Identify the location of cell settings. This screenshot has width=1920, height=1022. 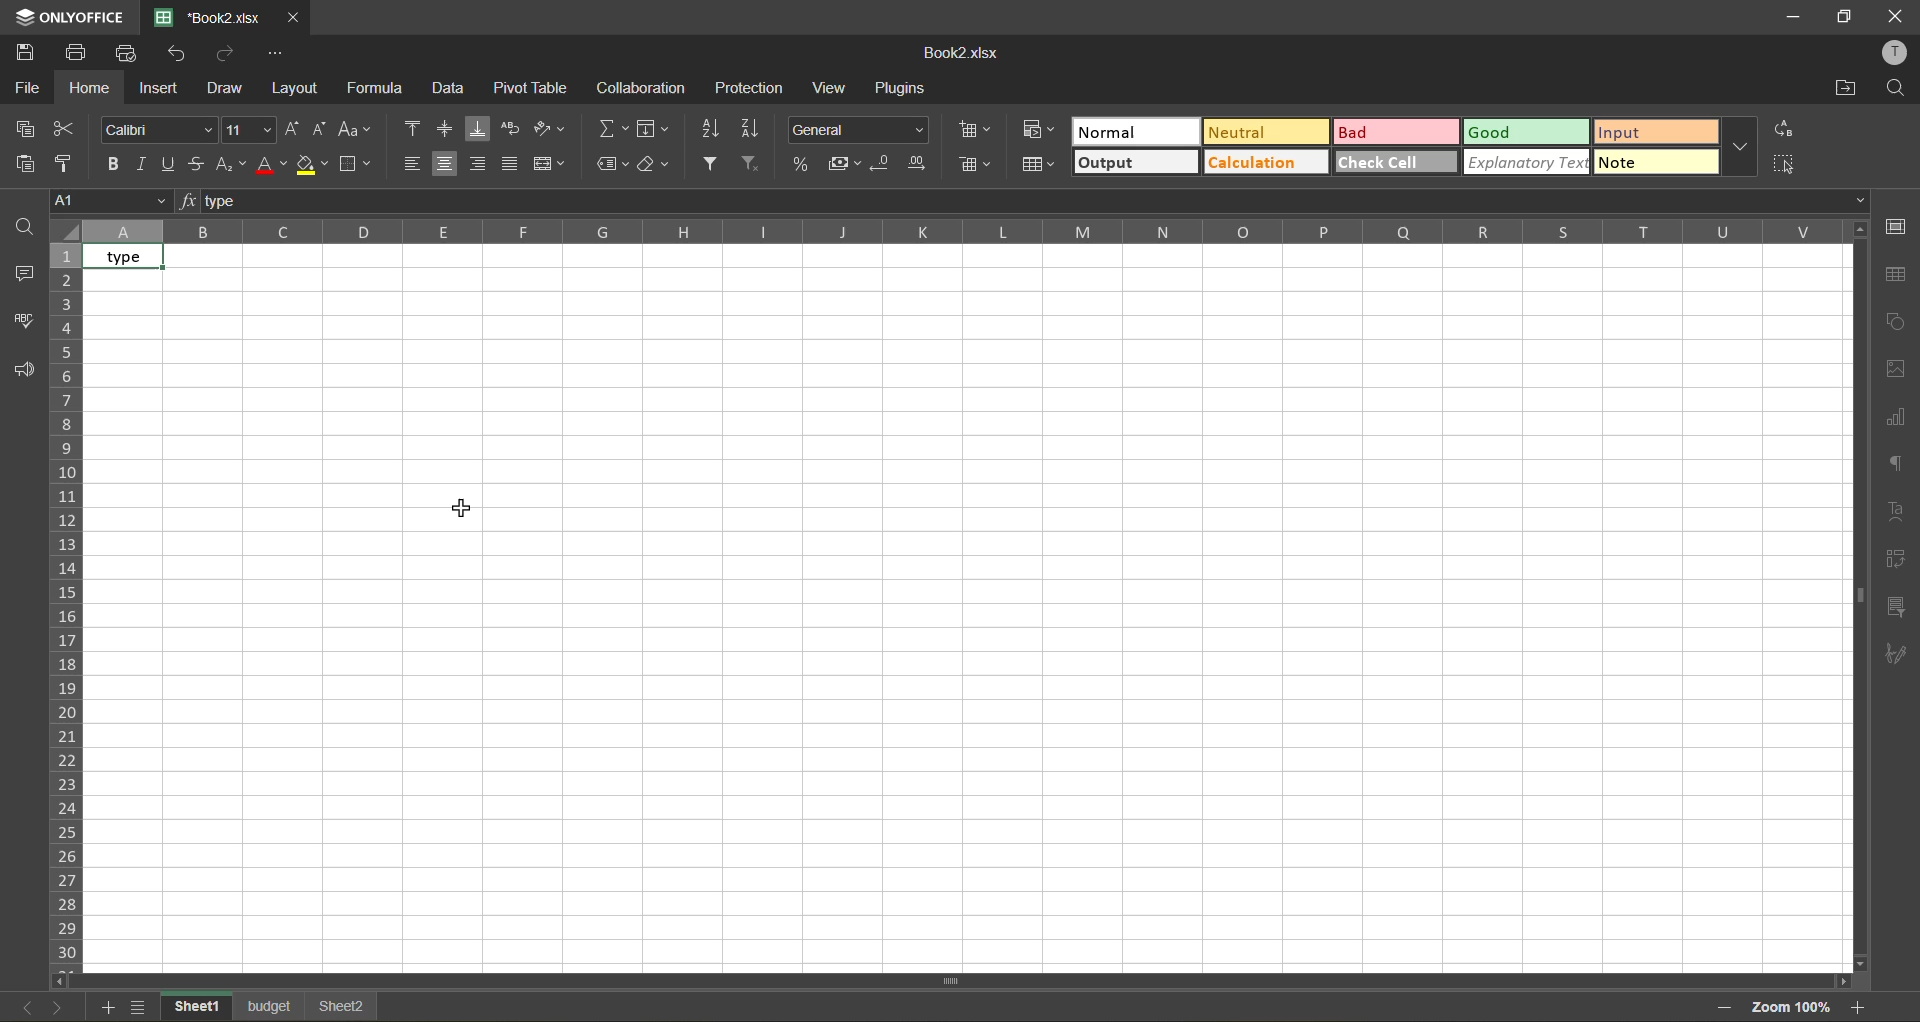
(1895, 229).